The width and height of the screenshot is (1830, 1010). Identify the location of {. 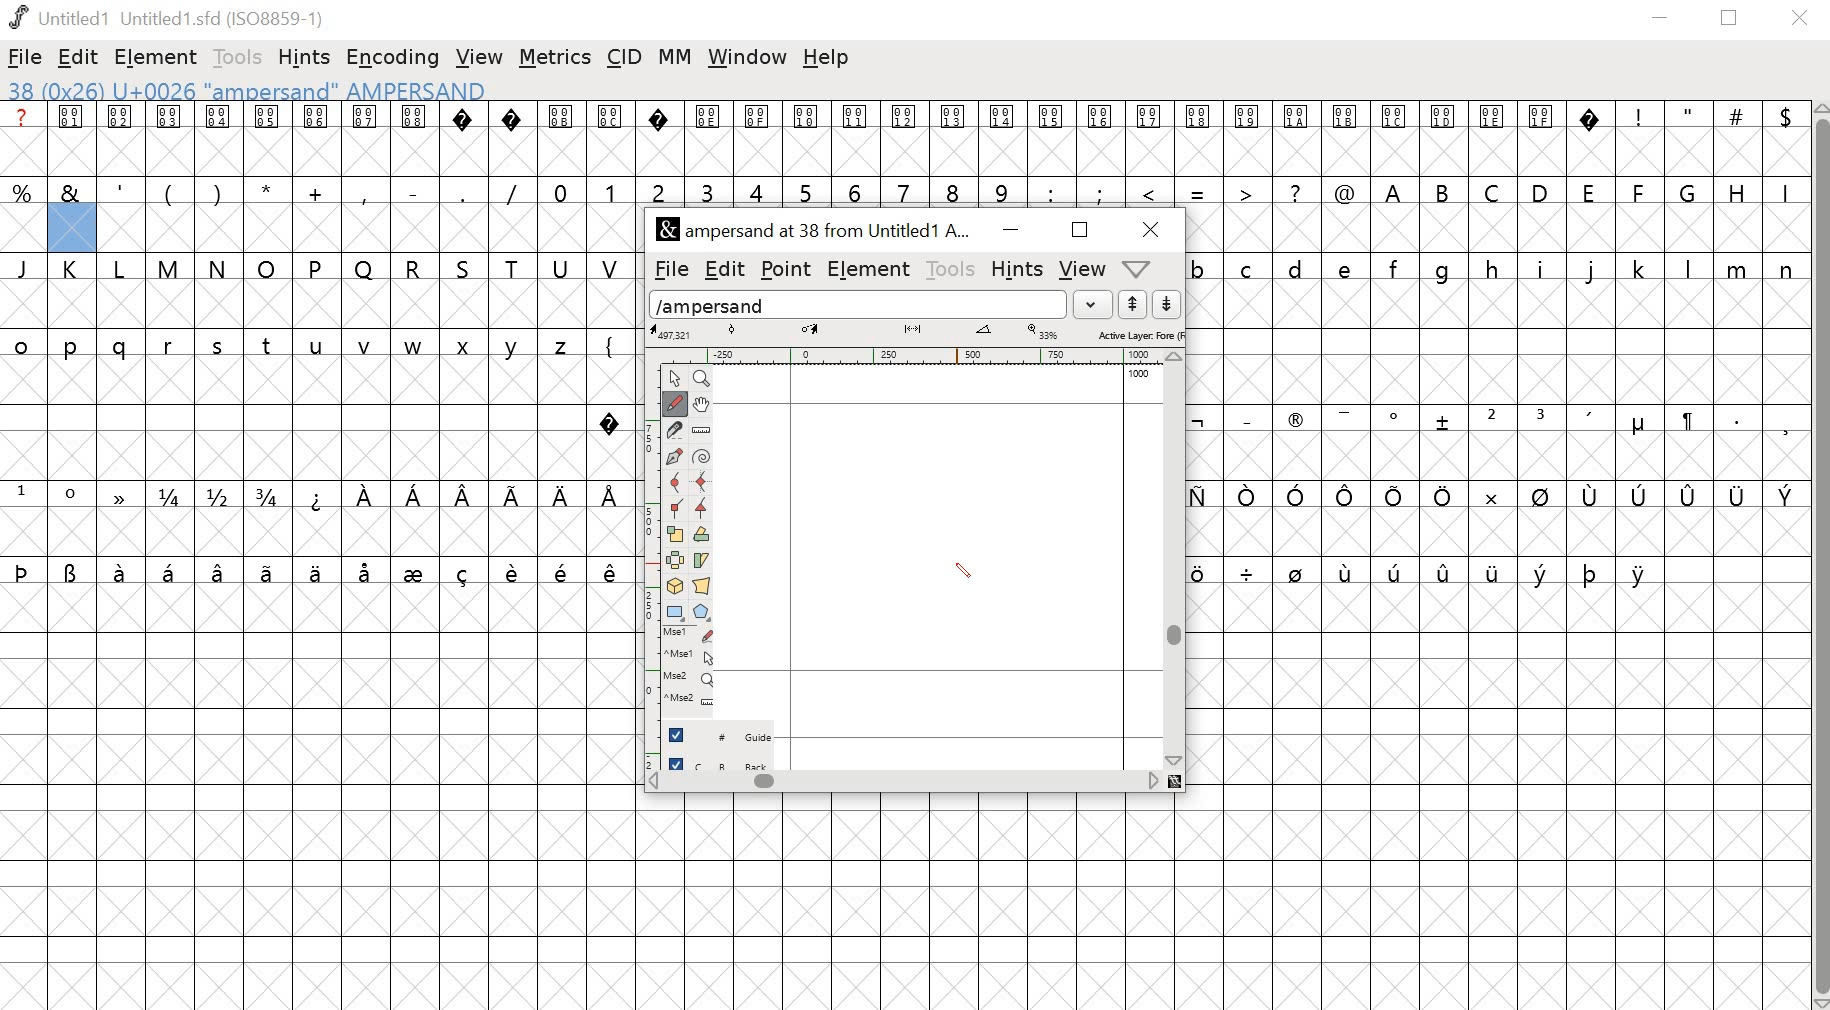
(611, 343).